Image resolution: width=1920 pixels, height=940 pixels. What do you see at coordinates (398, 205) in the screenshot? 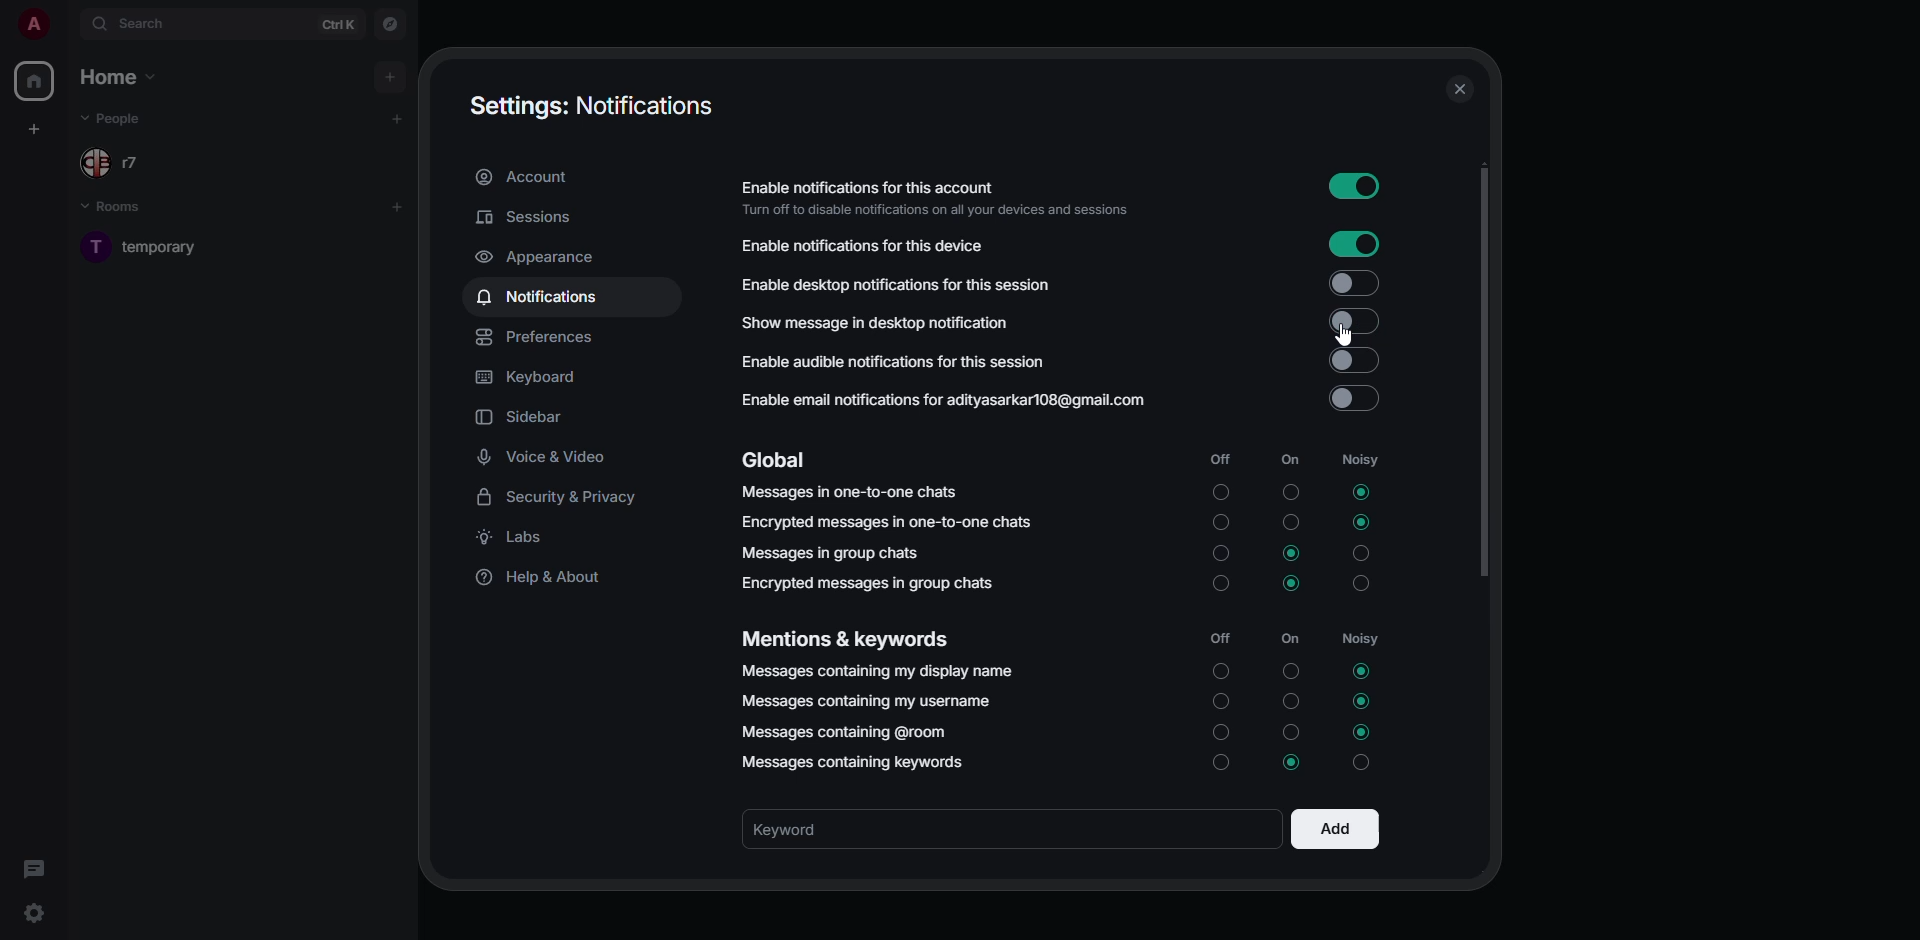
I see `add` at bounding box center [398, 205].